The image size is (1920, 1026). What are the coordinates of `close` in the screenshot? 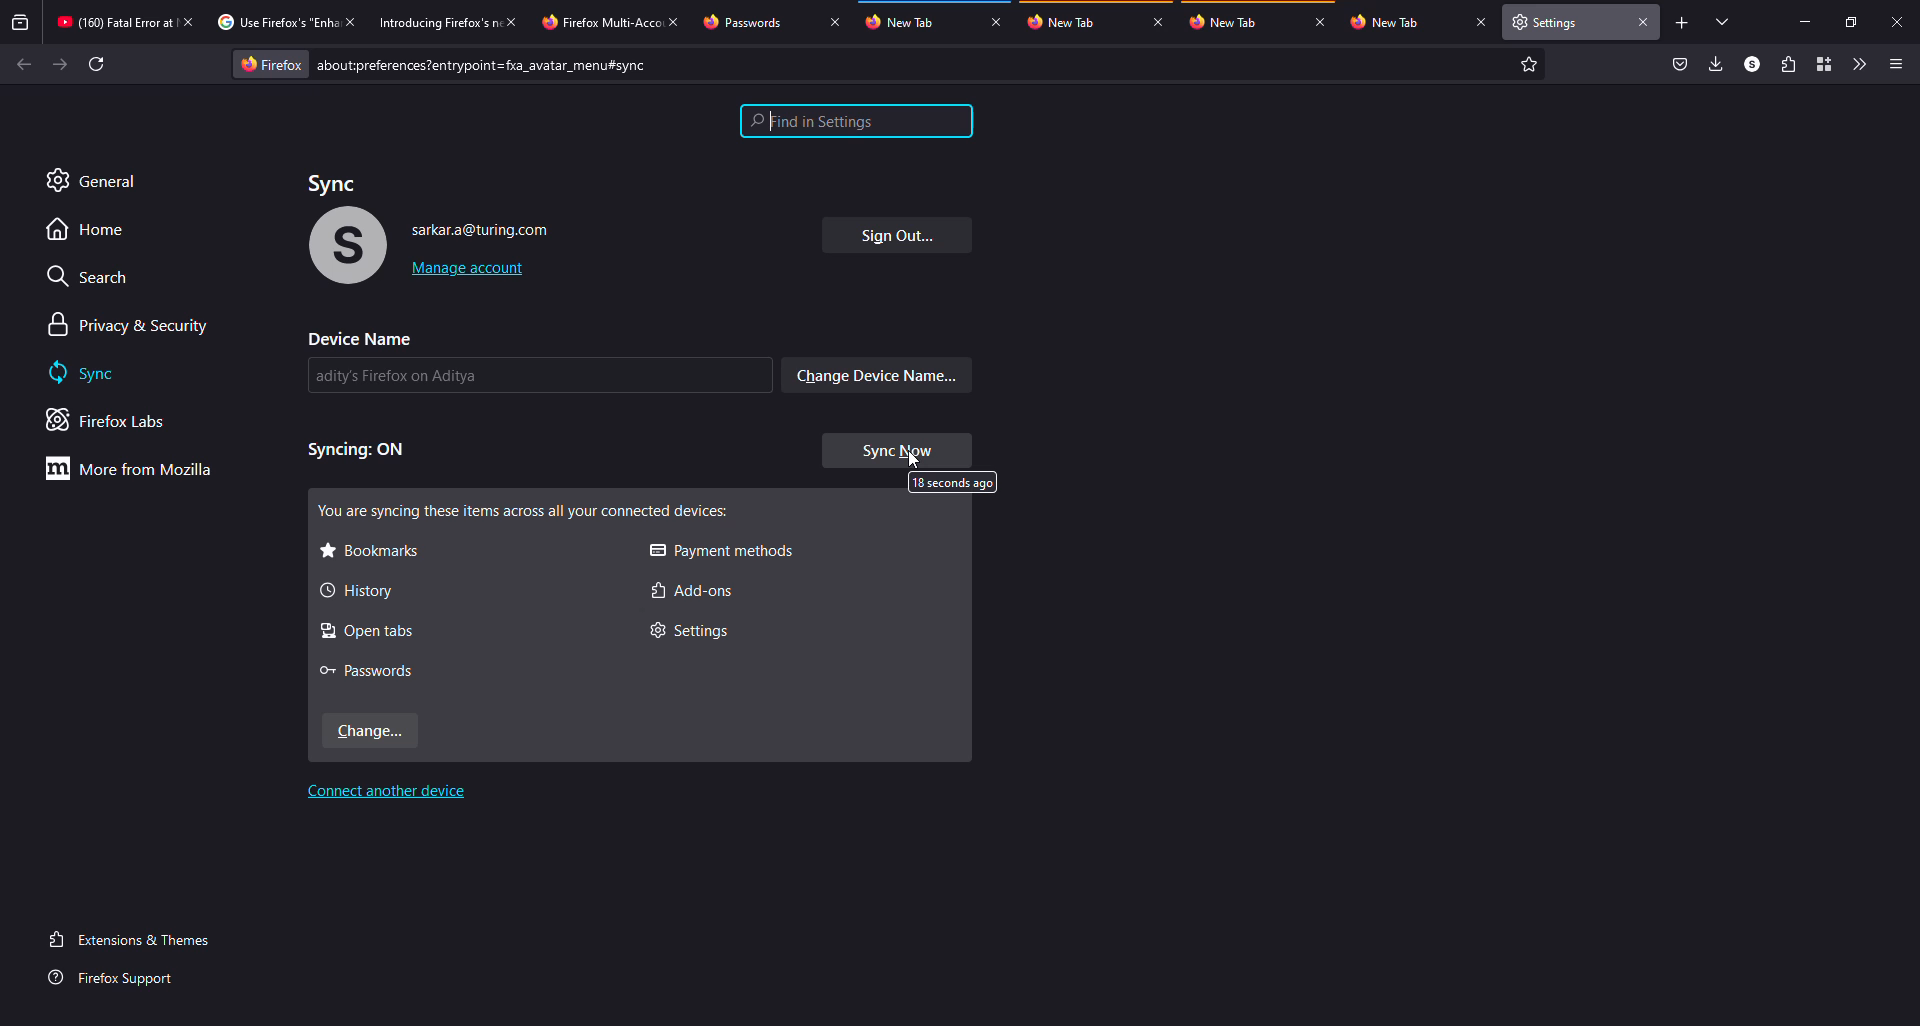 It's located at (833, 22).